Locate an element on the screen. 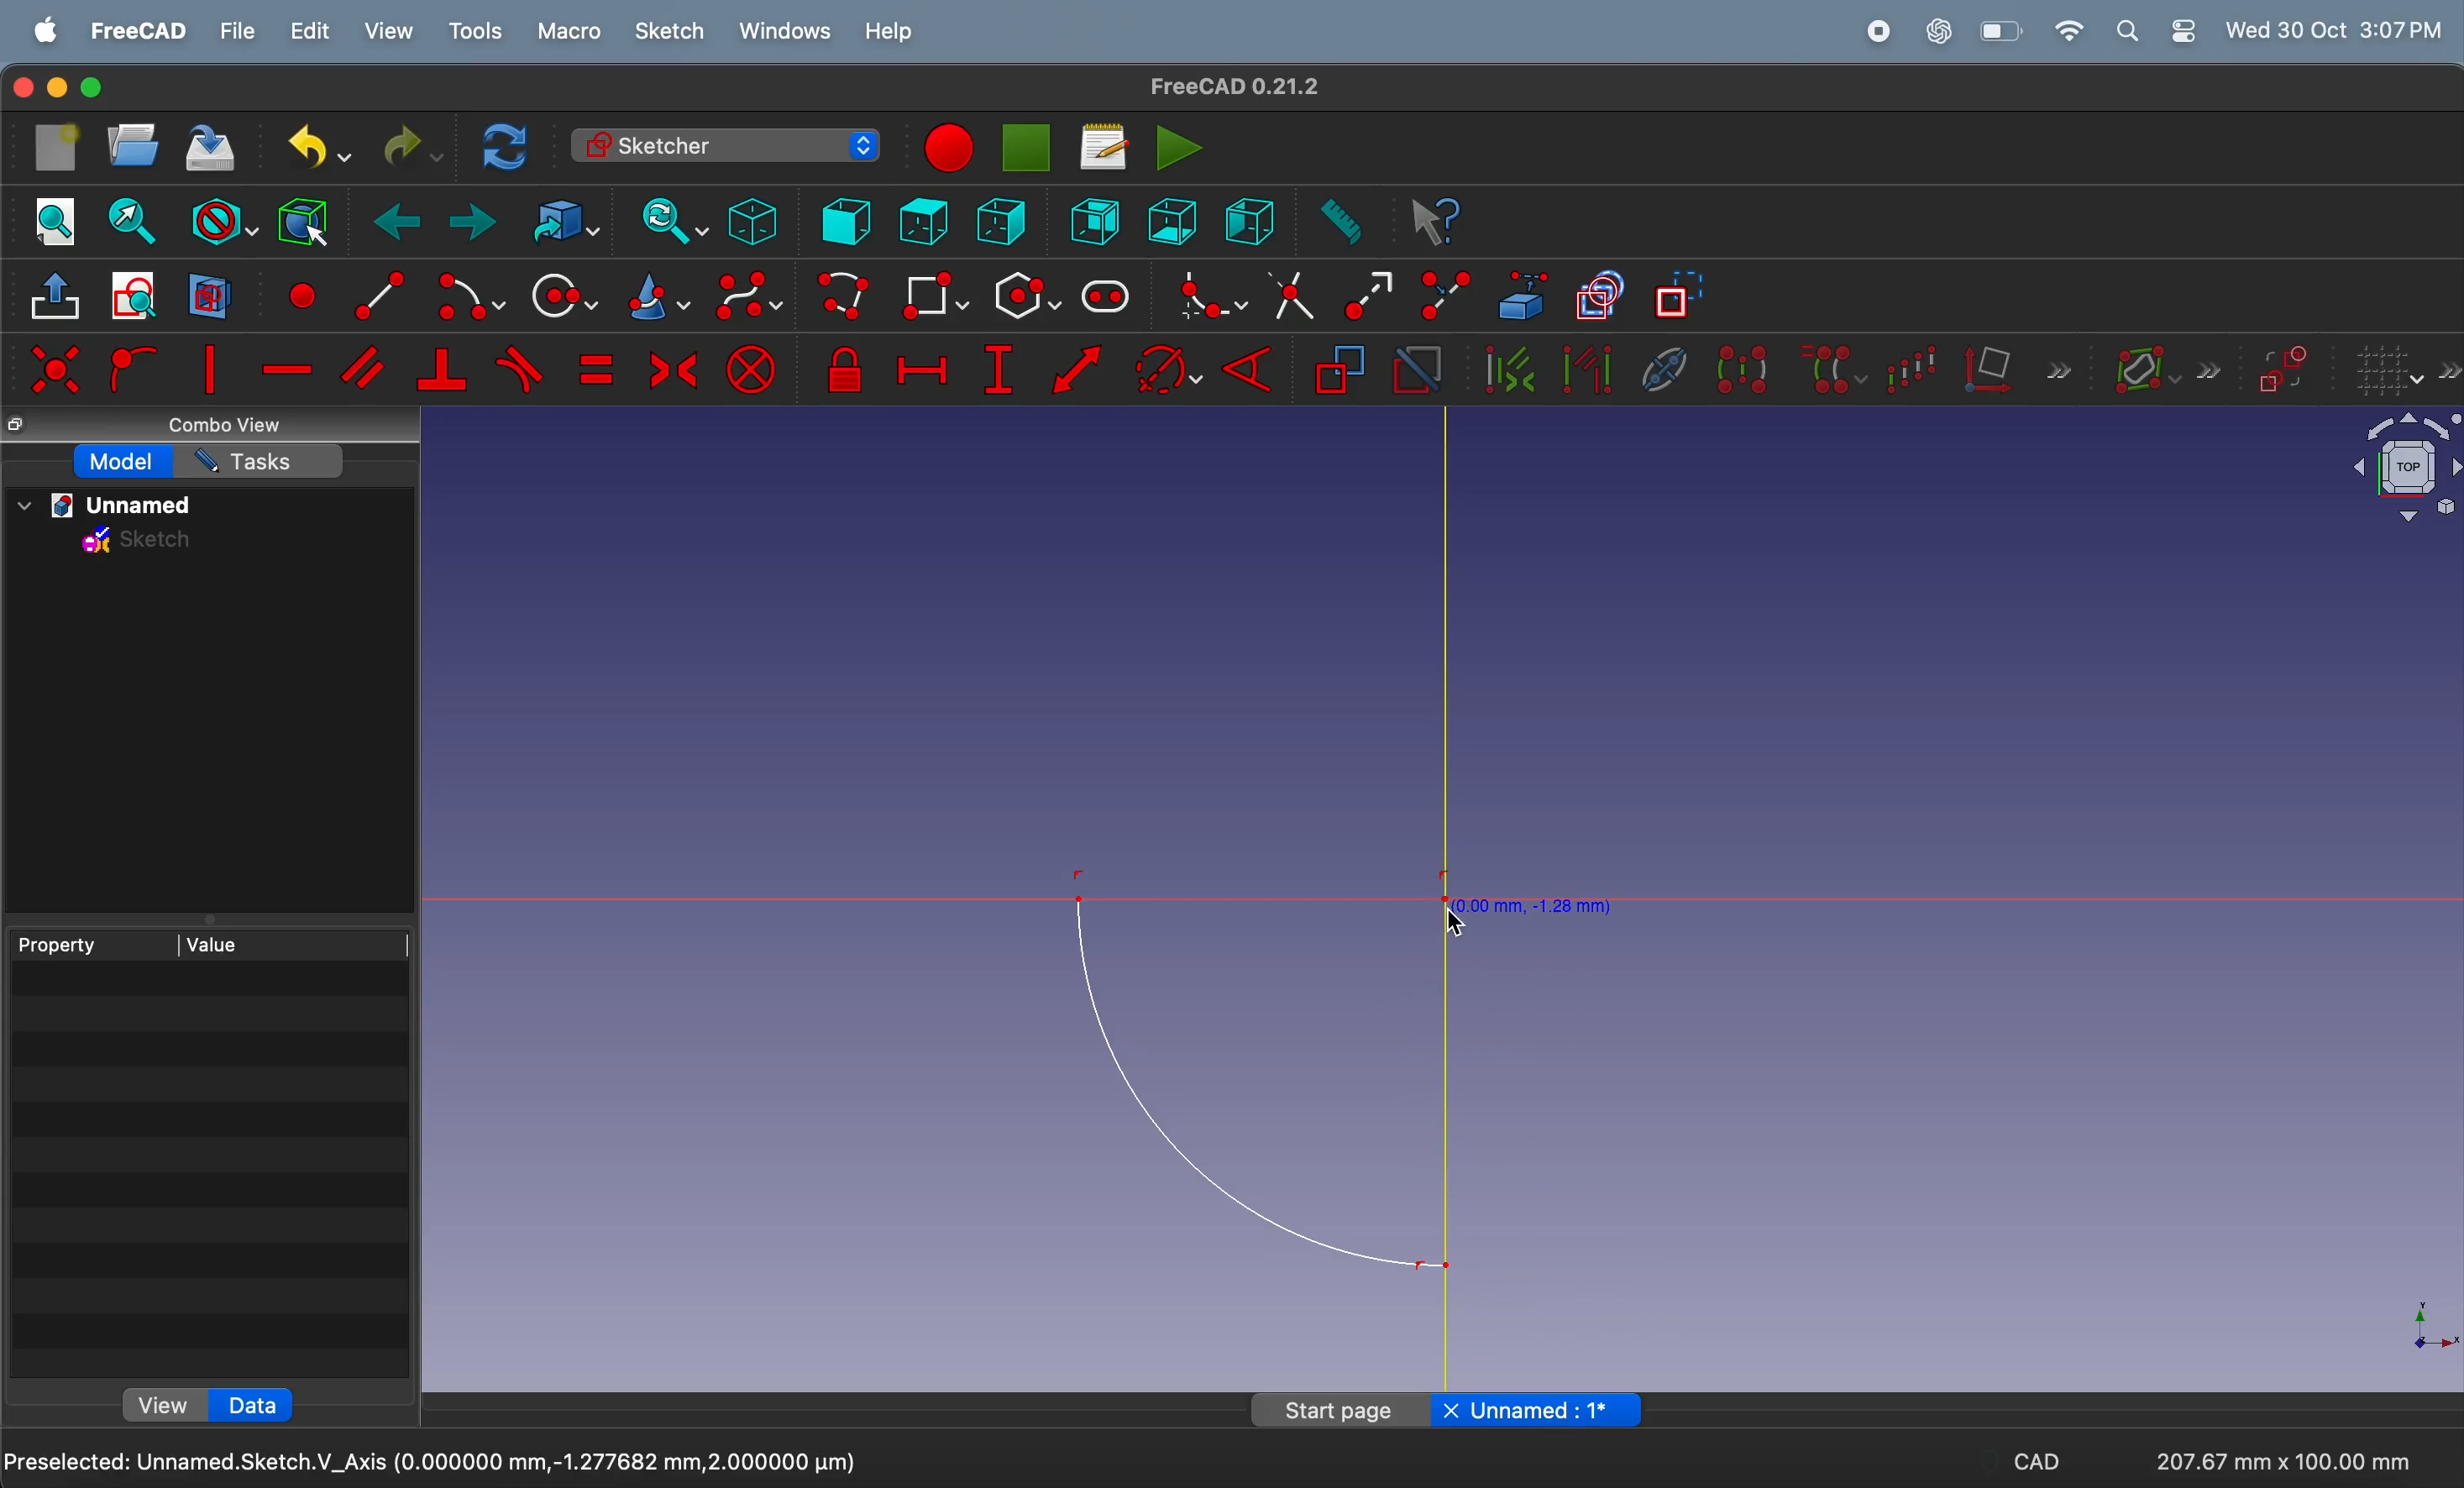 This screenshot has width=2464, height=1488. create point is located at coordinates (299, 292).